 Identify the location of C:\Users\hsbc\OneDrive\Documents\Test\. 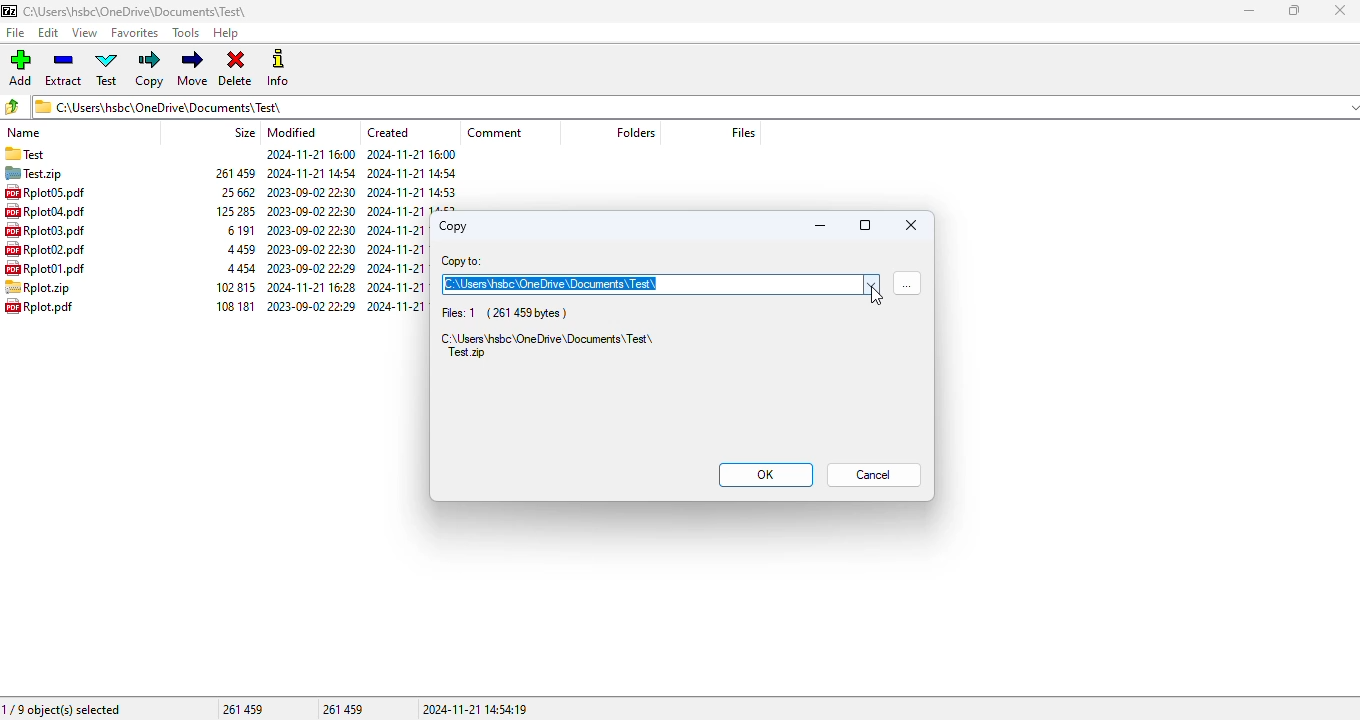
(552, 284).